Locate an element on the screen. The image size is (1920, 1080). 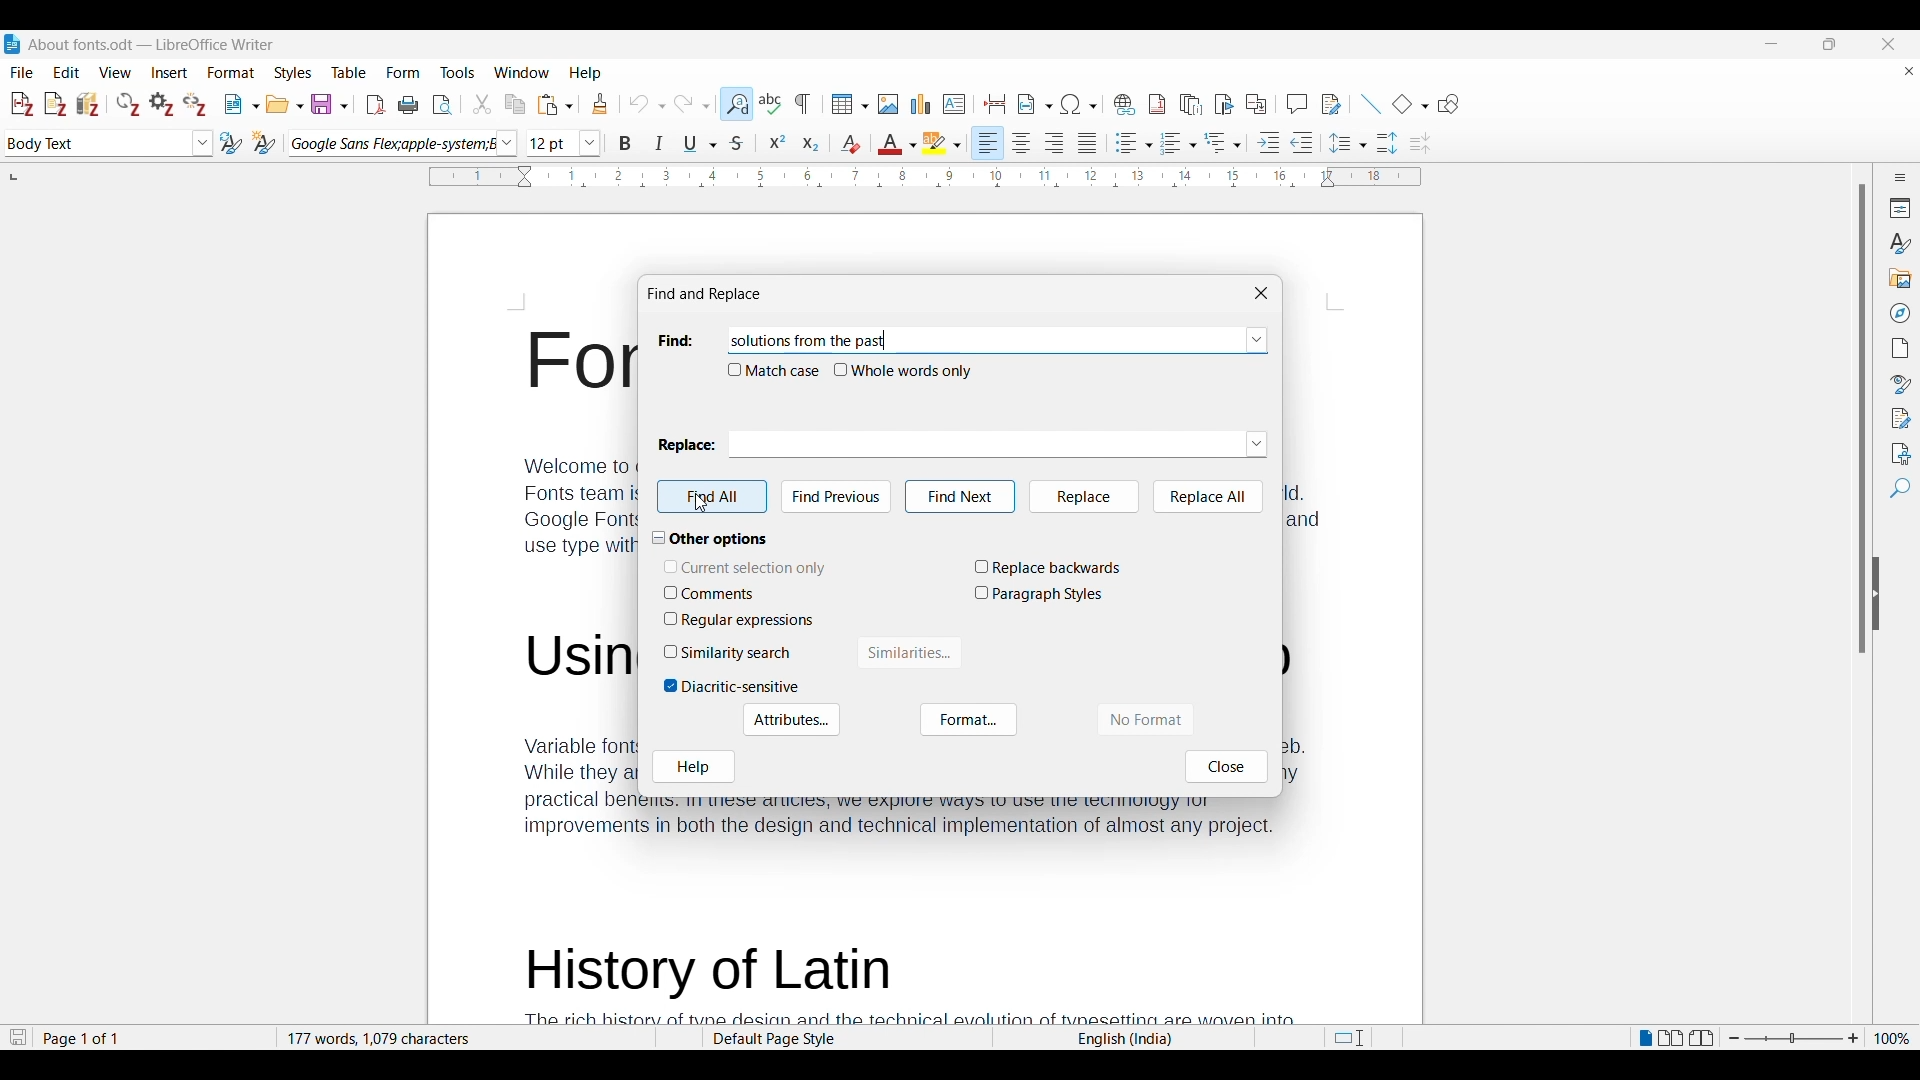
 is located at coordinates (1306, 637).